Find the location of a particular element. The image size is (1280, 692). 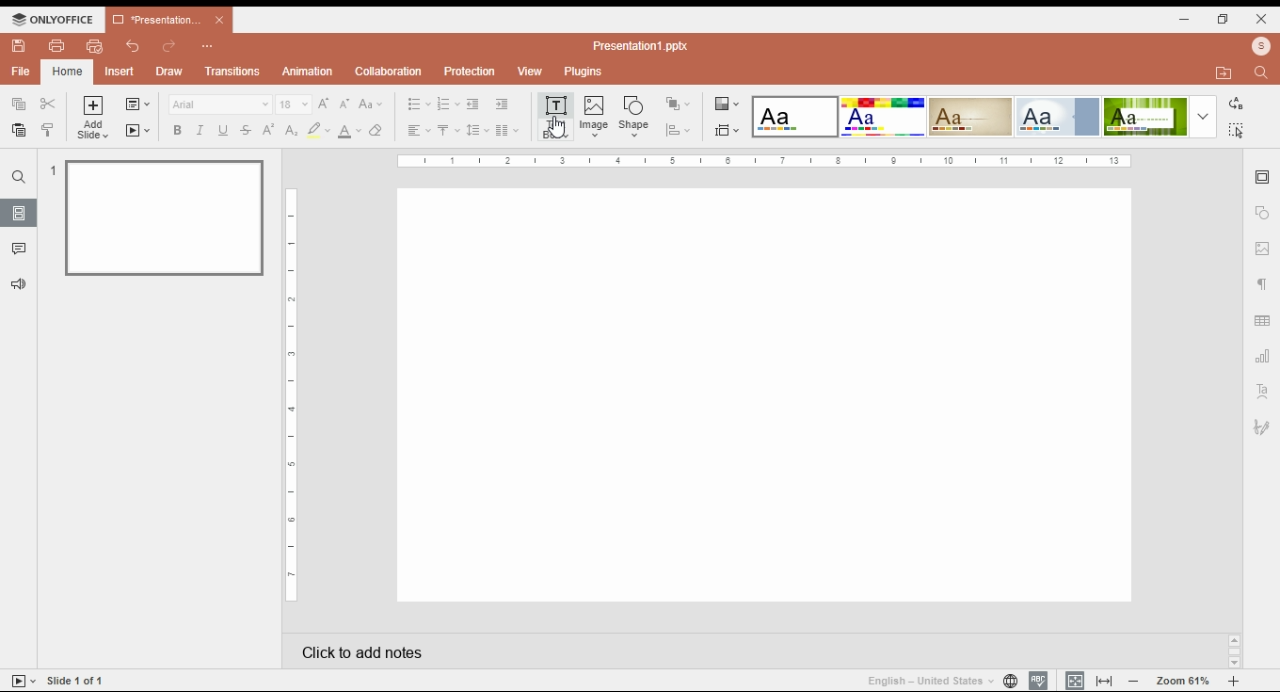

minimize is located at coordinates (1188, 20).